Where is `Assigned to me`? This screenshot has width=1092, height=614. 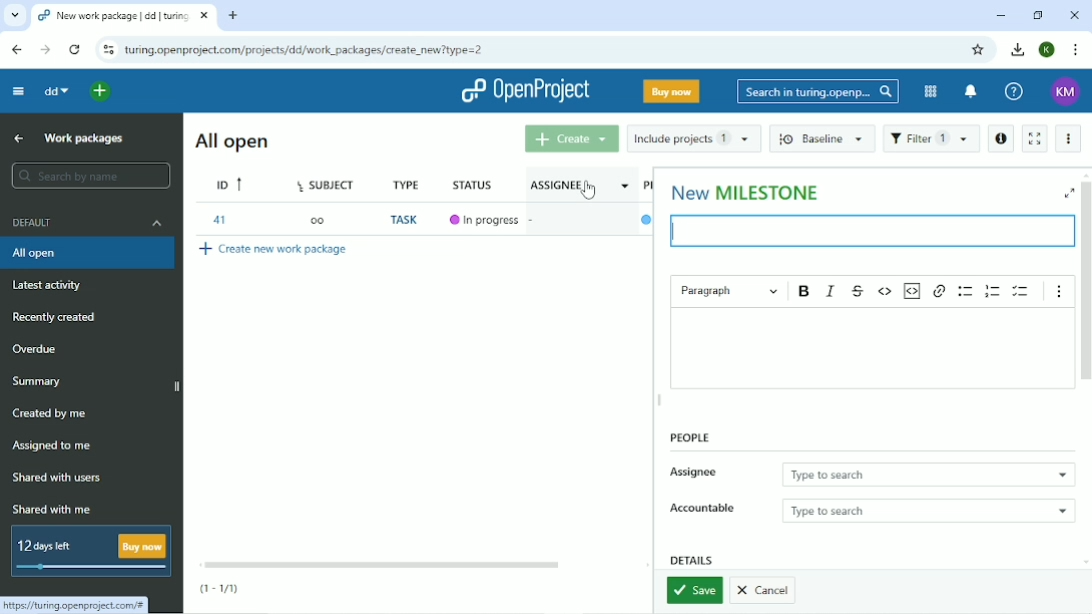
Assigned to me is located at coordinates (53, 446).